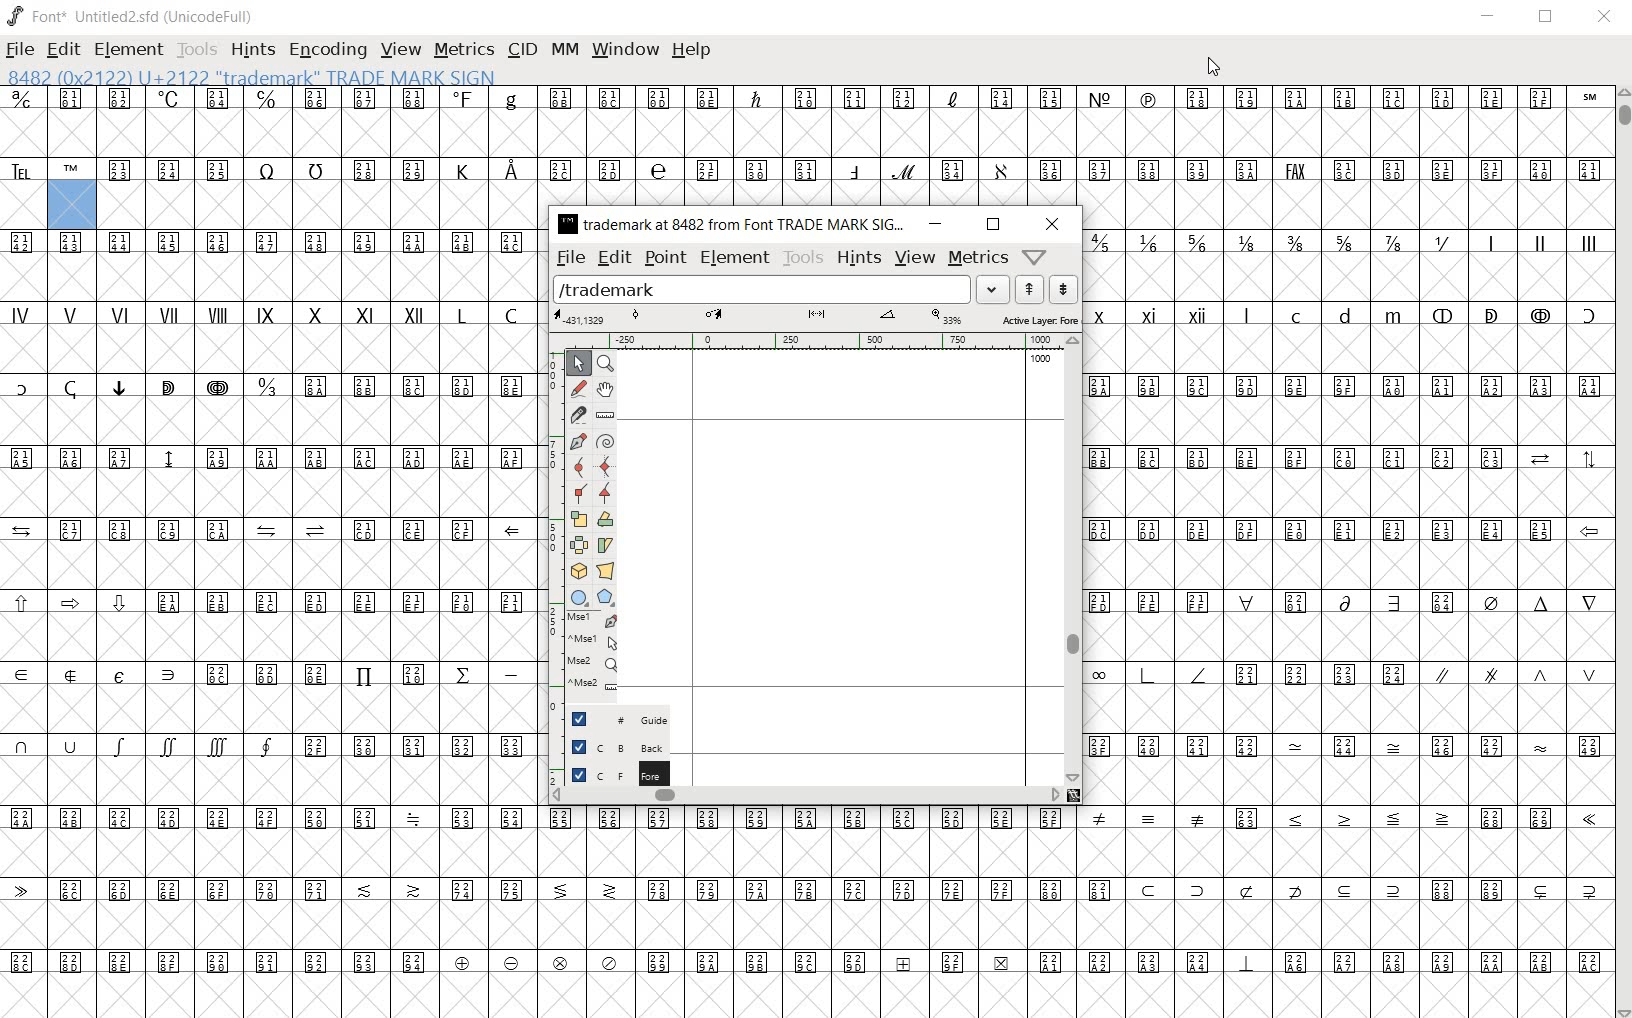 The image size is (1632, 1018). I want to click on draw a freehand curve, so click(578, 388).